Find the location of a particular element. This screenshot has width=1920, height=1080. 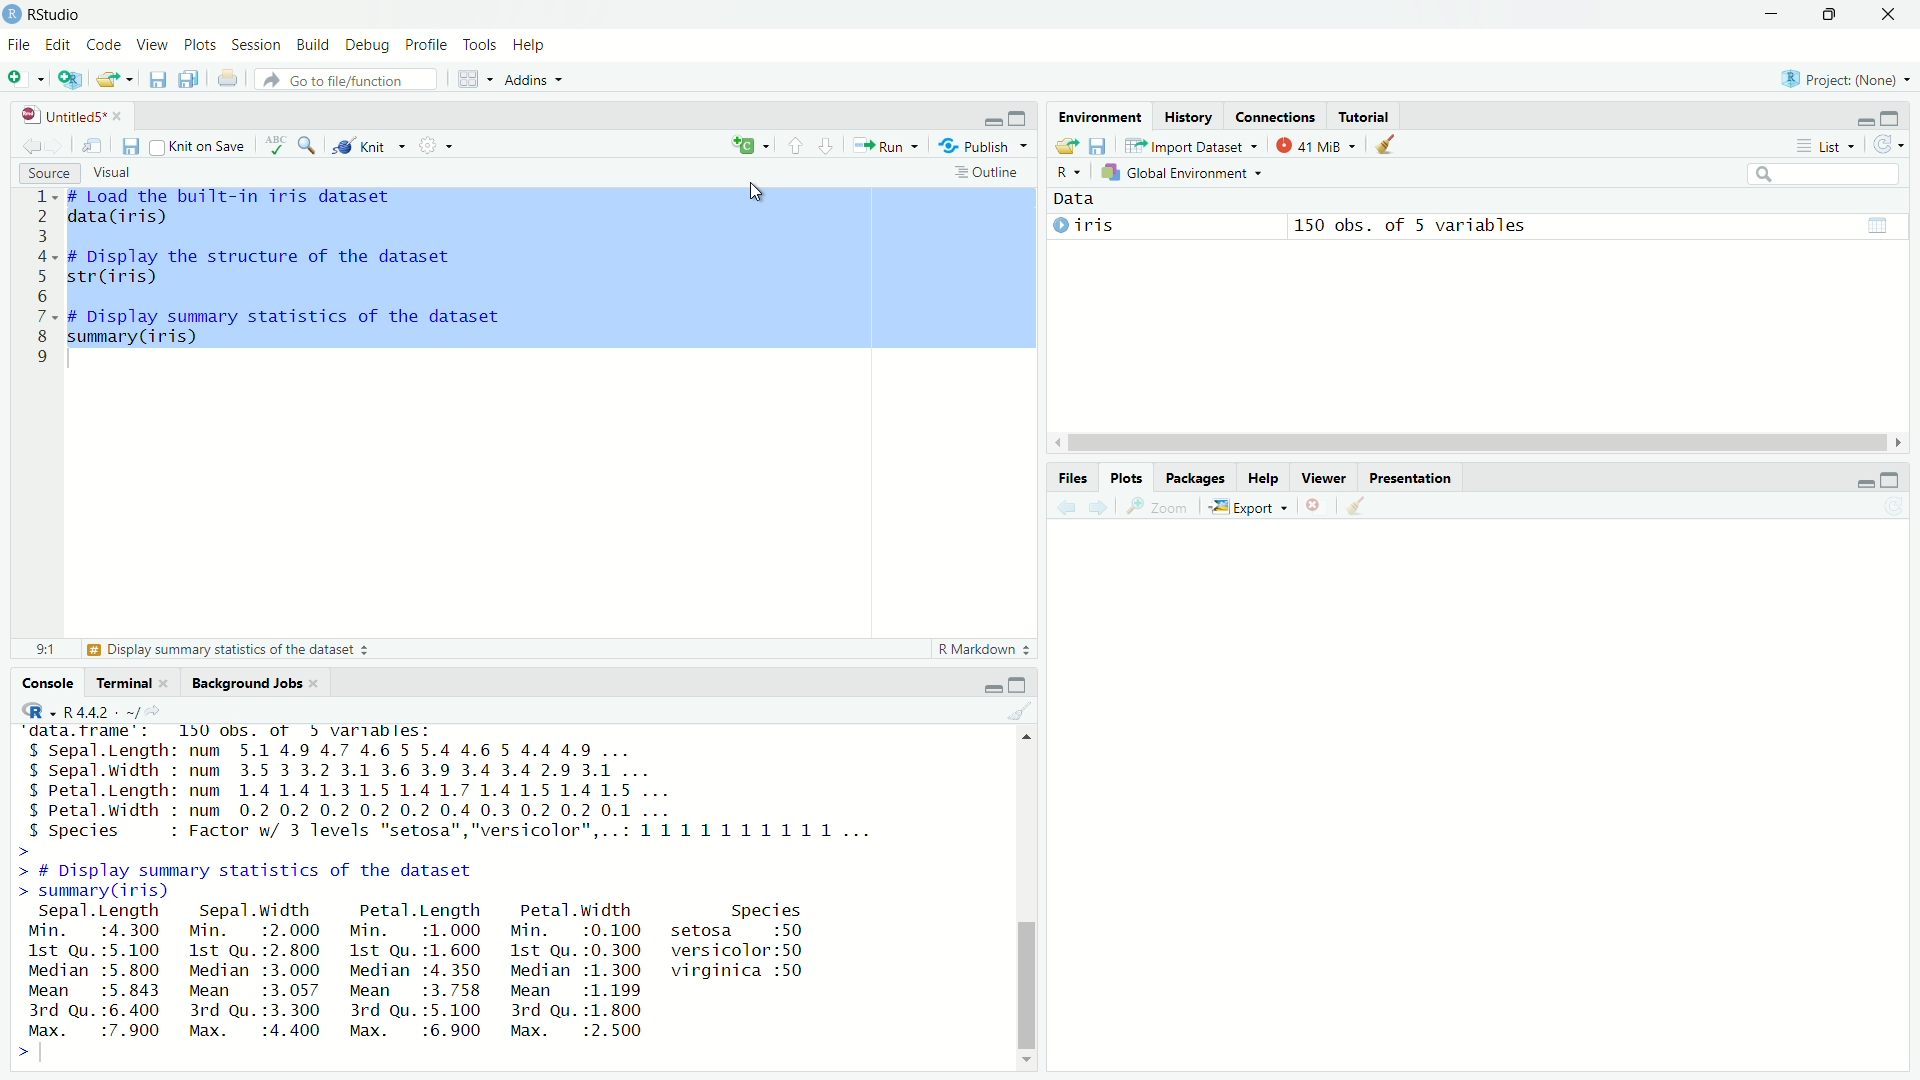

Full Height is located at coordinates (1893, 117).